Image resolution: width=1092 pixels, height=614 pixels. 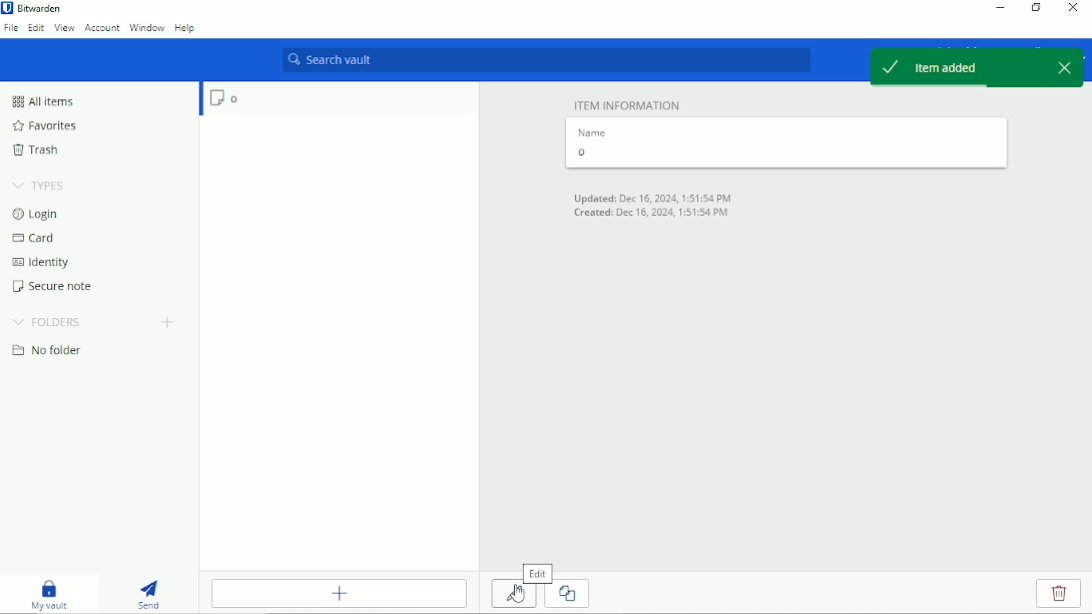 What do you see at coordinates (150, 593) in the screenshot?
I see `Send` at bounding box center [150, 593].